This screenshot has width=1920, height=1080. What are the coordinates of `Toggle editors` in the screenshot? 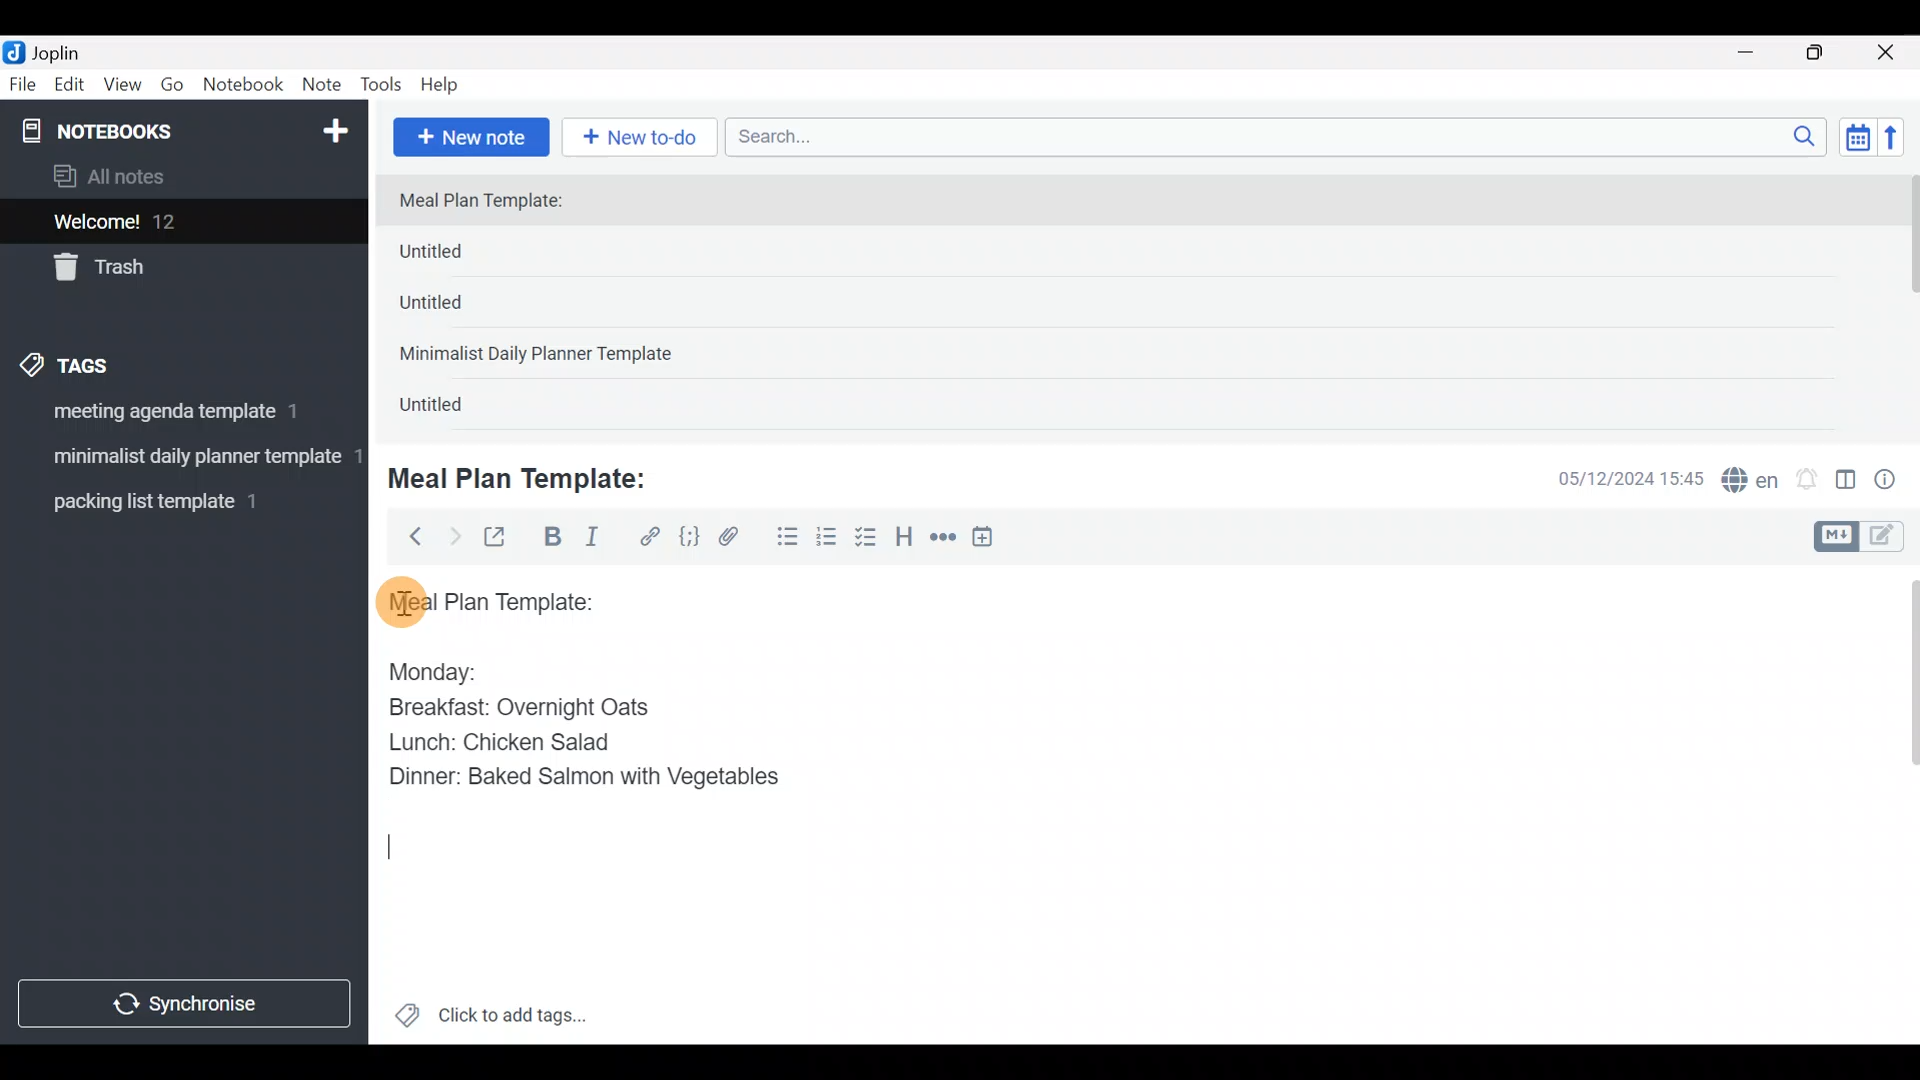 It's located at (1864, 534).